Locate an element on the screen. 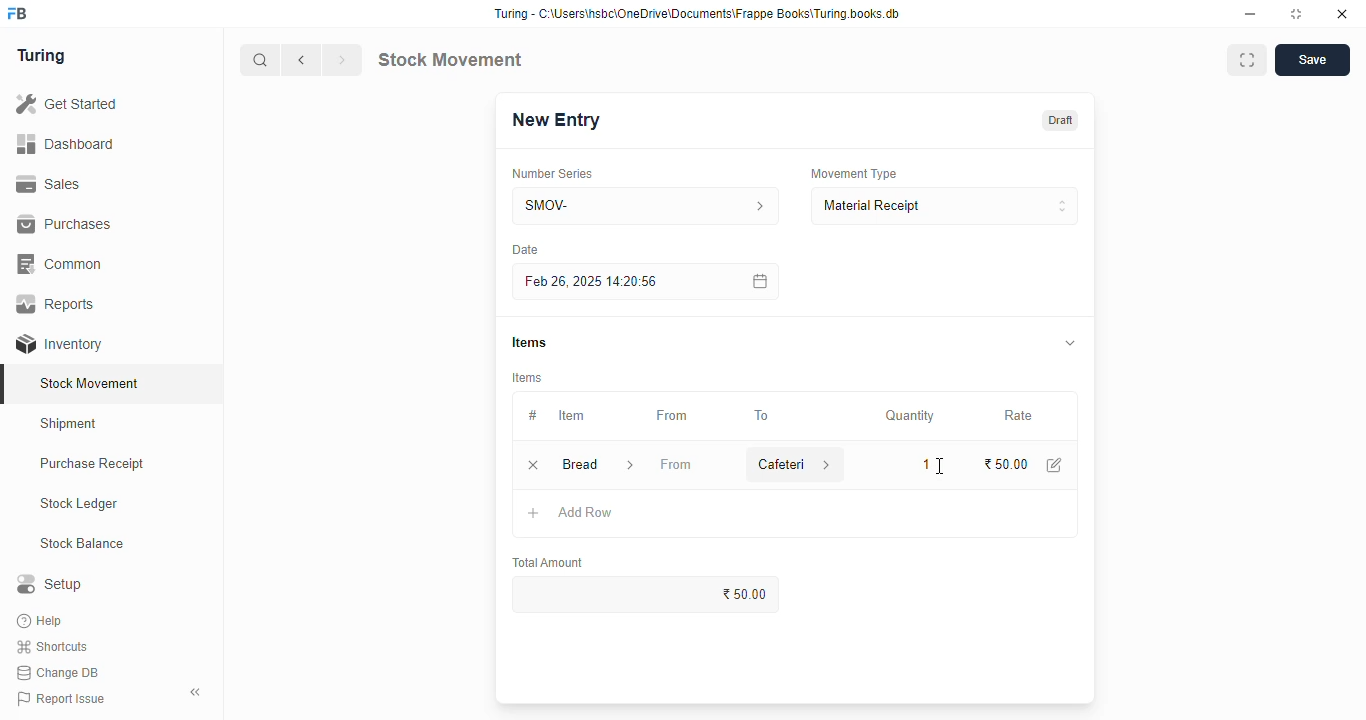  new entry is located at coordinates (555, 120).